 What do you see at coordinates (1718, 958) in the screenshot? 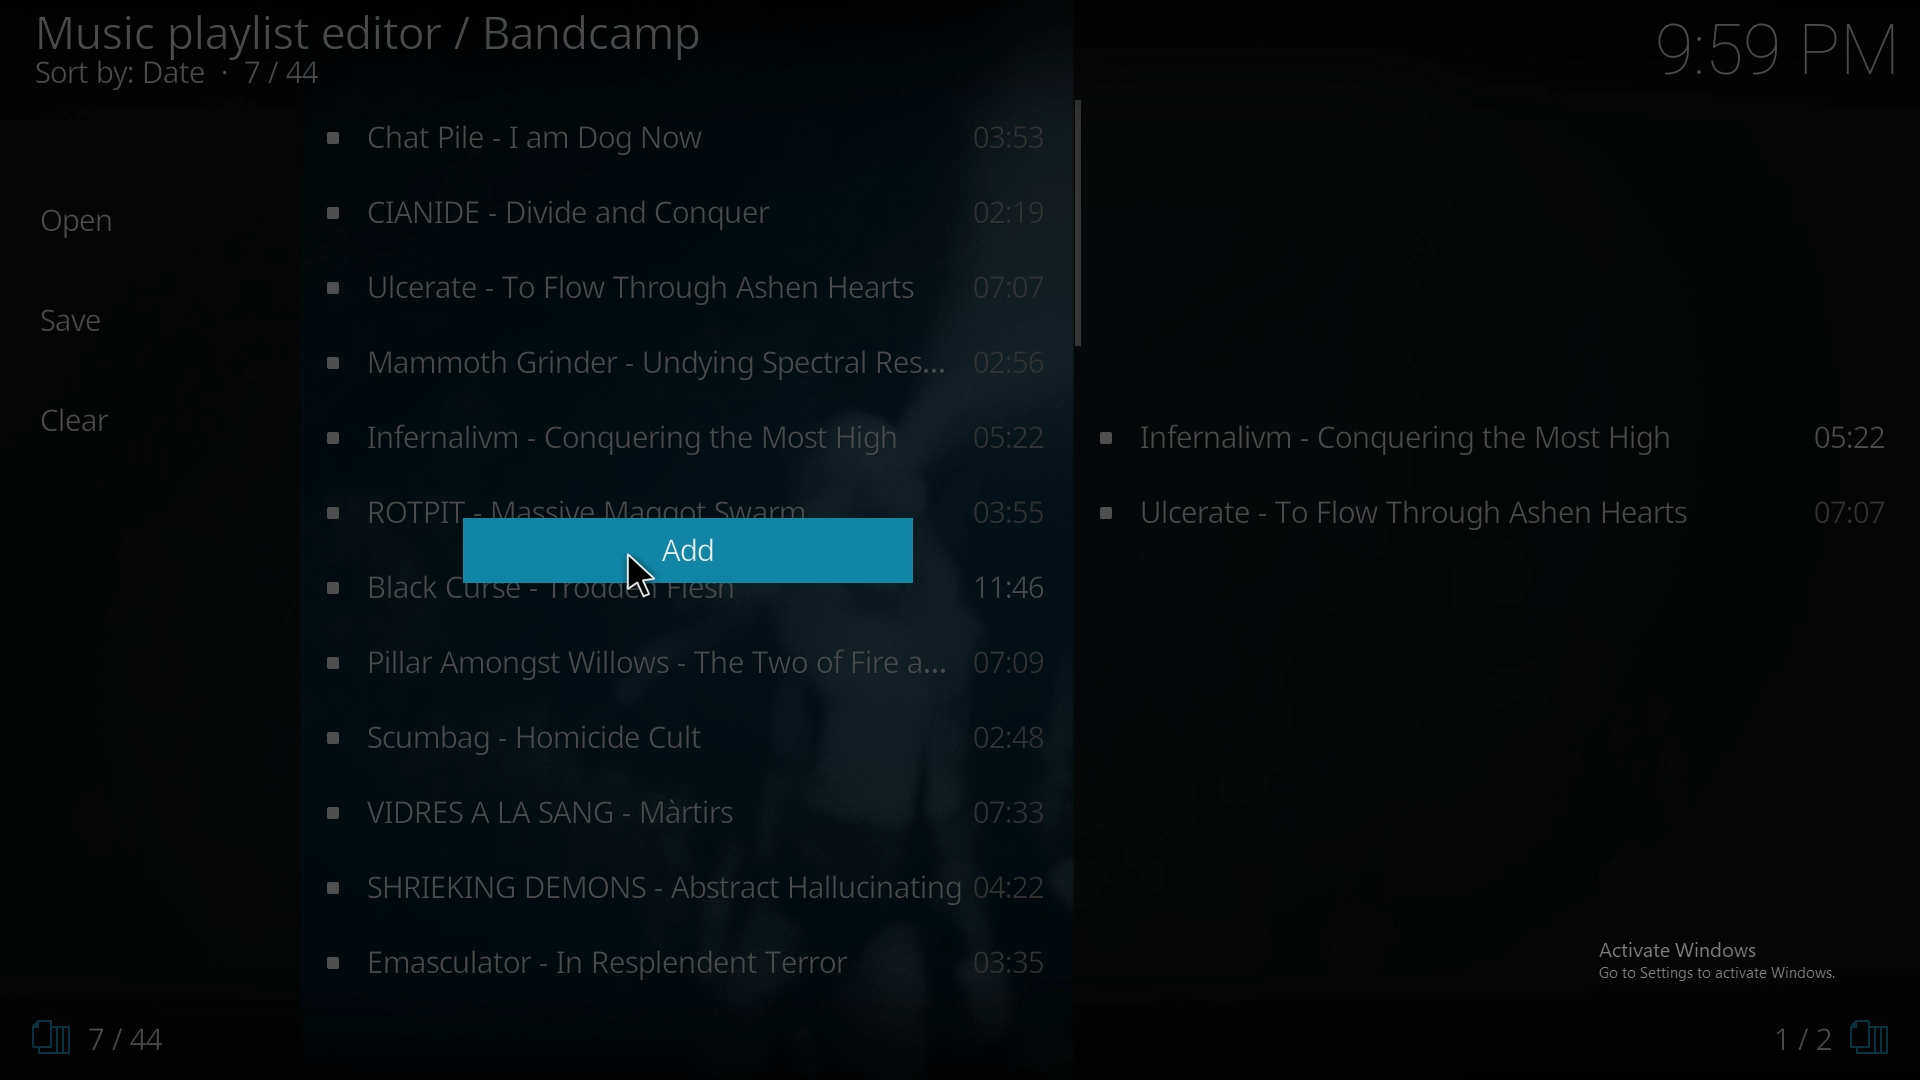
I see `Activate Windows
Go to Settings to activate Windows.` at bounding box center [1718, 958].